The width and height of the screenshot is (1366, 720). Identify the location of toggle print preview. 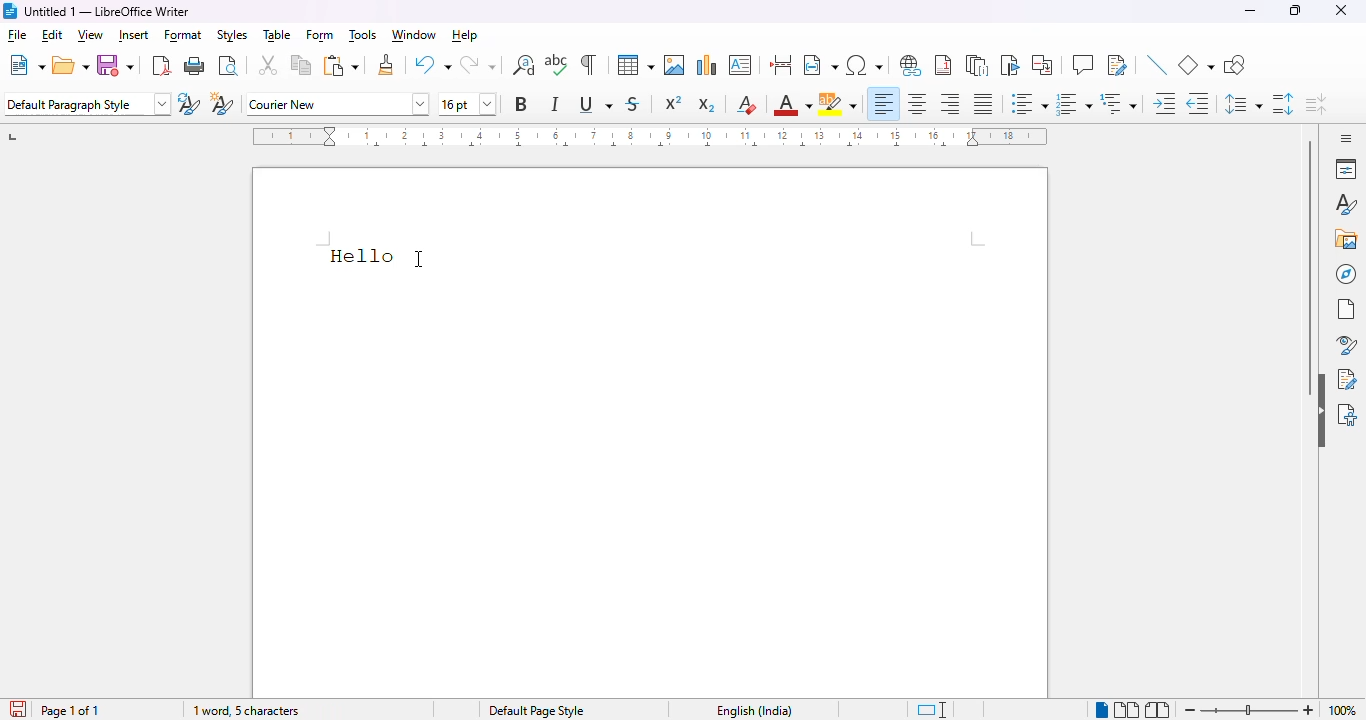
(229, 65).